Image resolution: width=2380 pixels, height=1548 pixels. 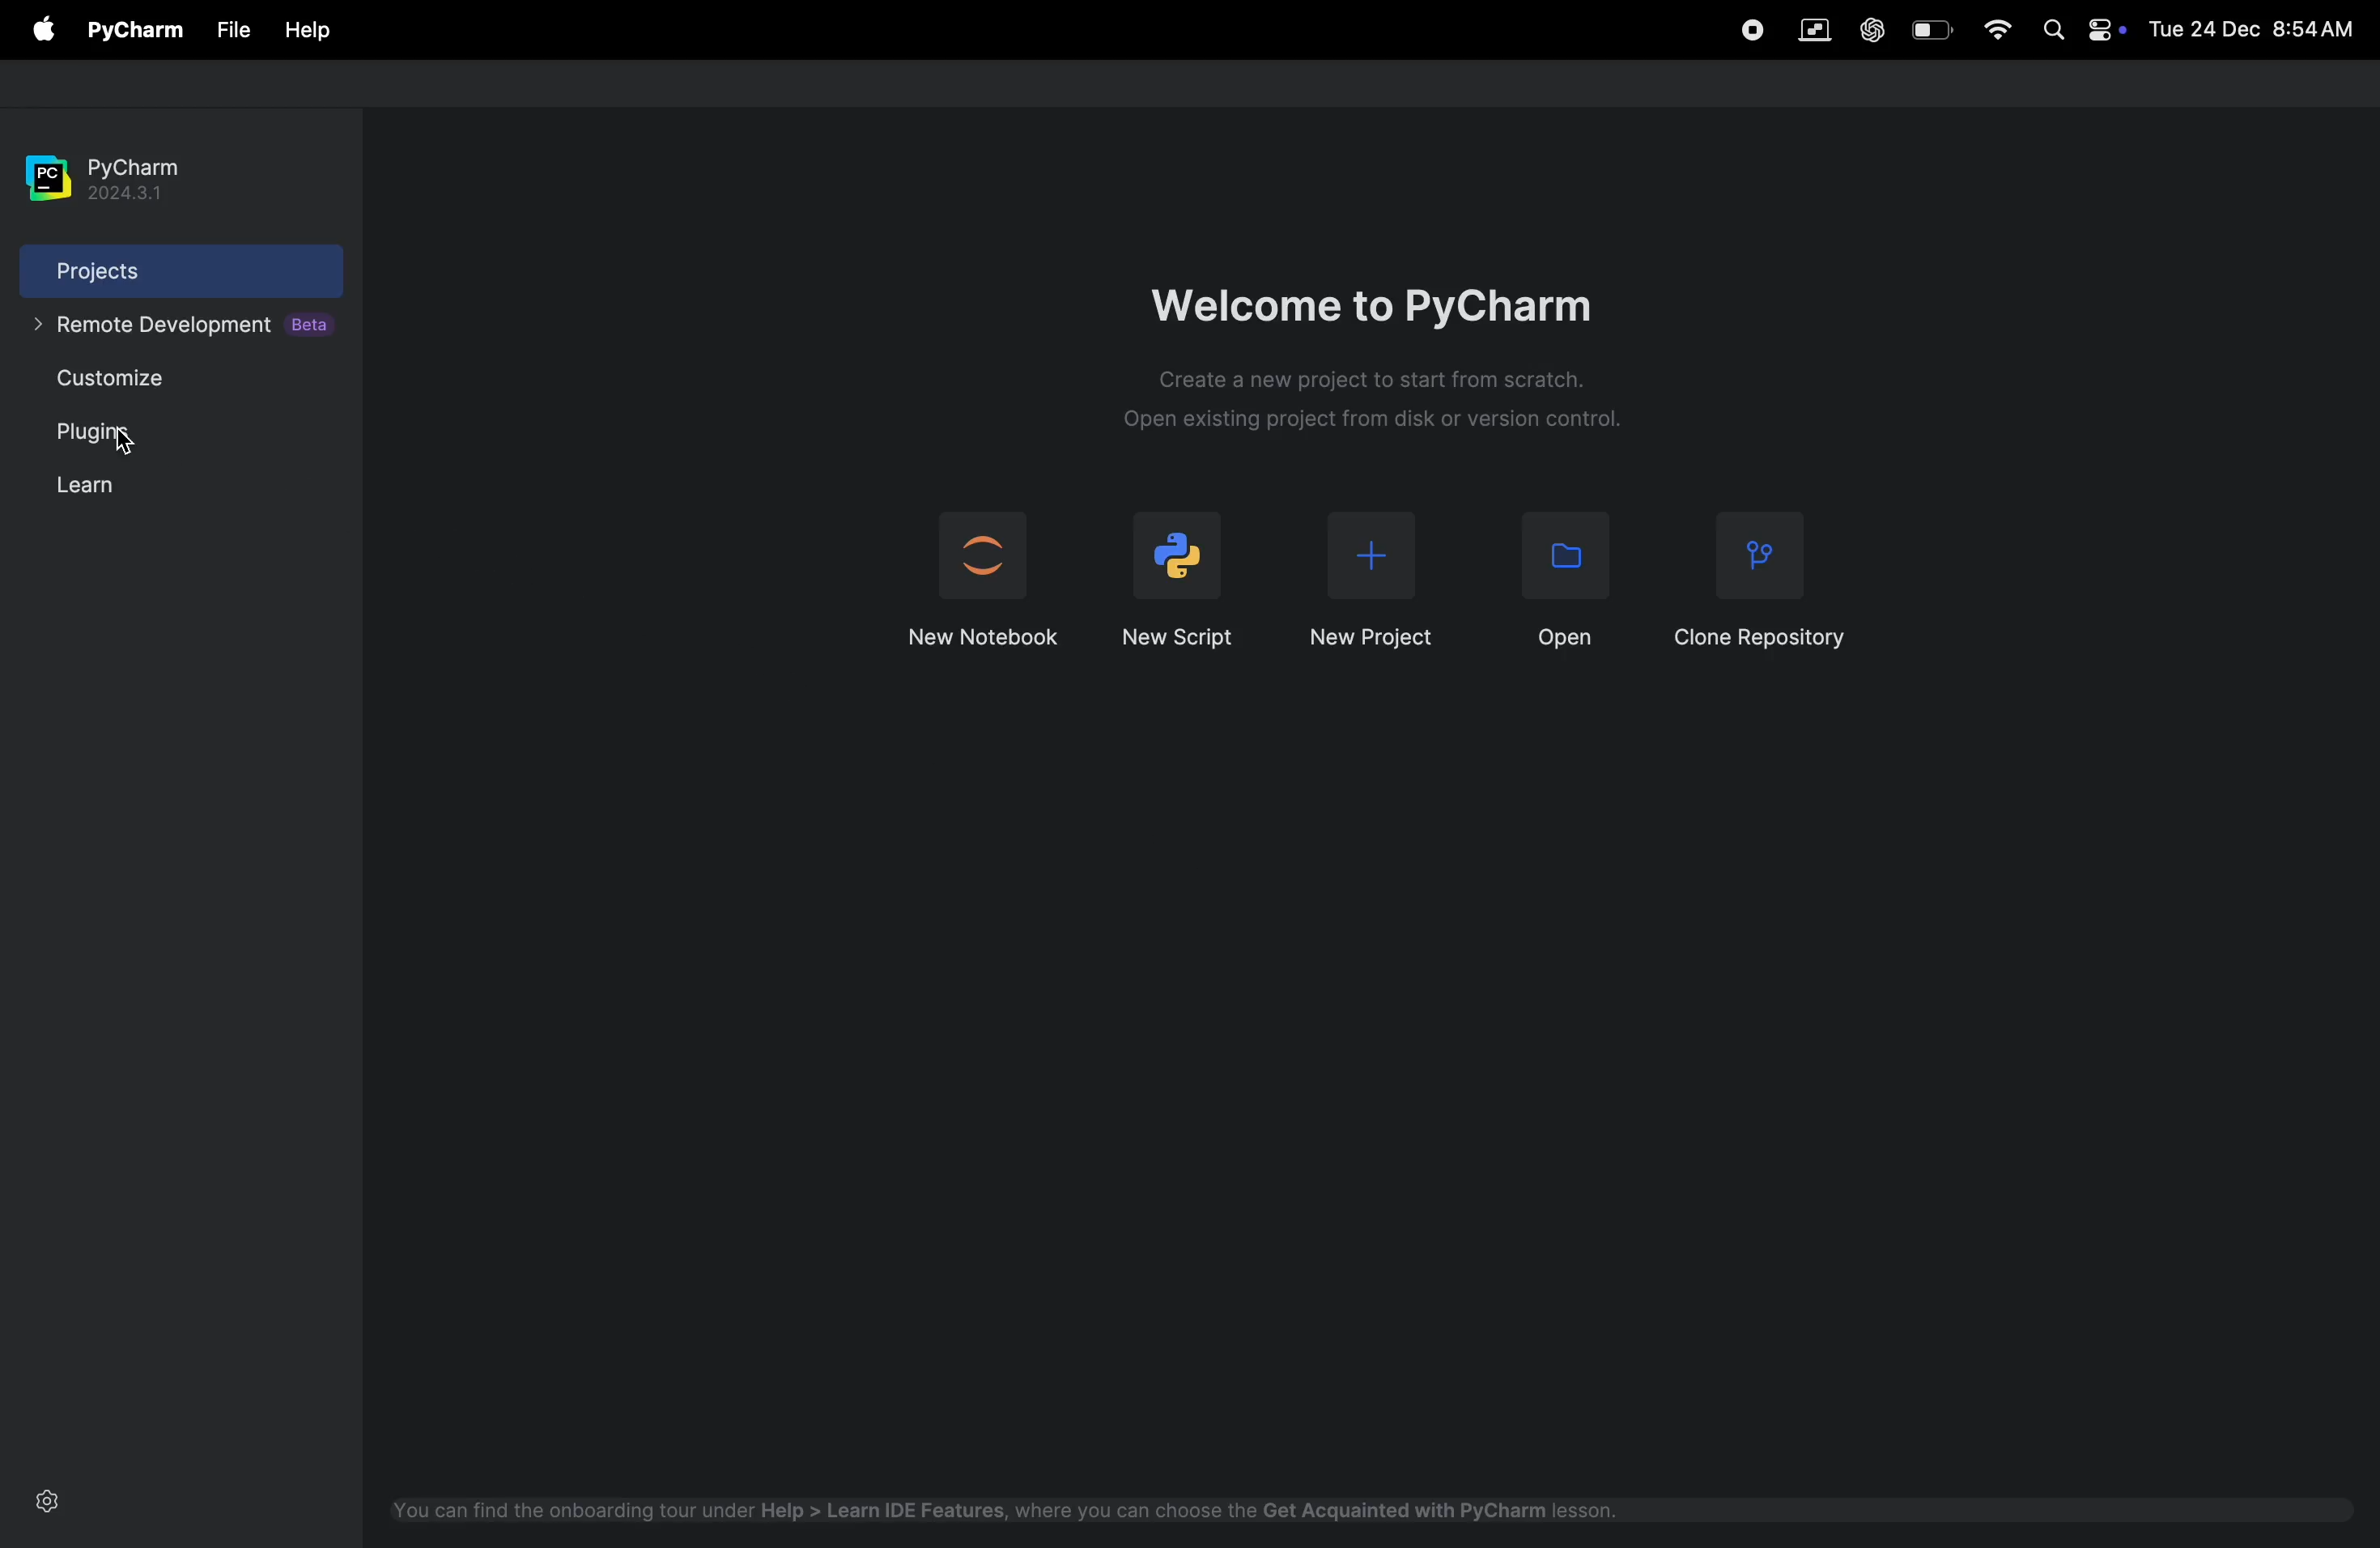 I want to click on learn, so click(x=122, y=481).